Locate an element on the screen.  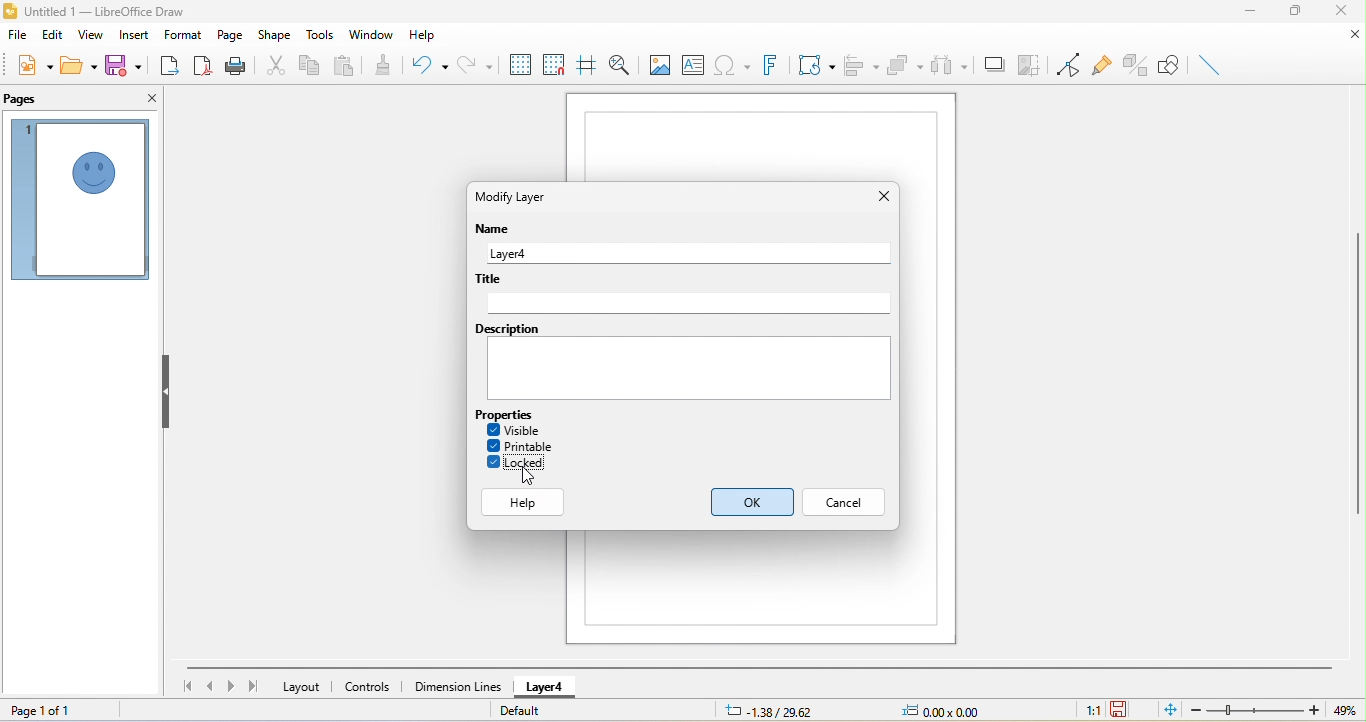
select locked is located at coordinates (519, 464).